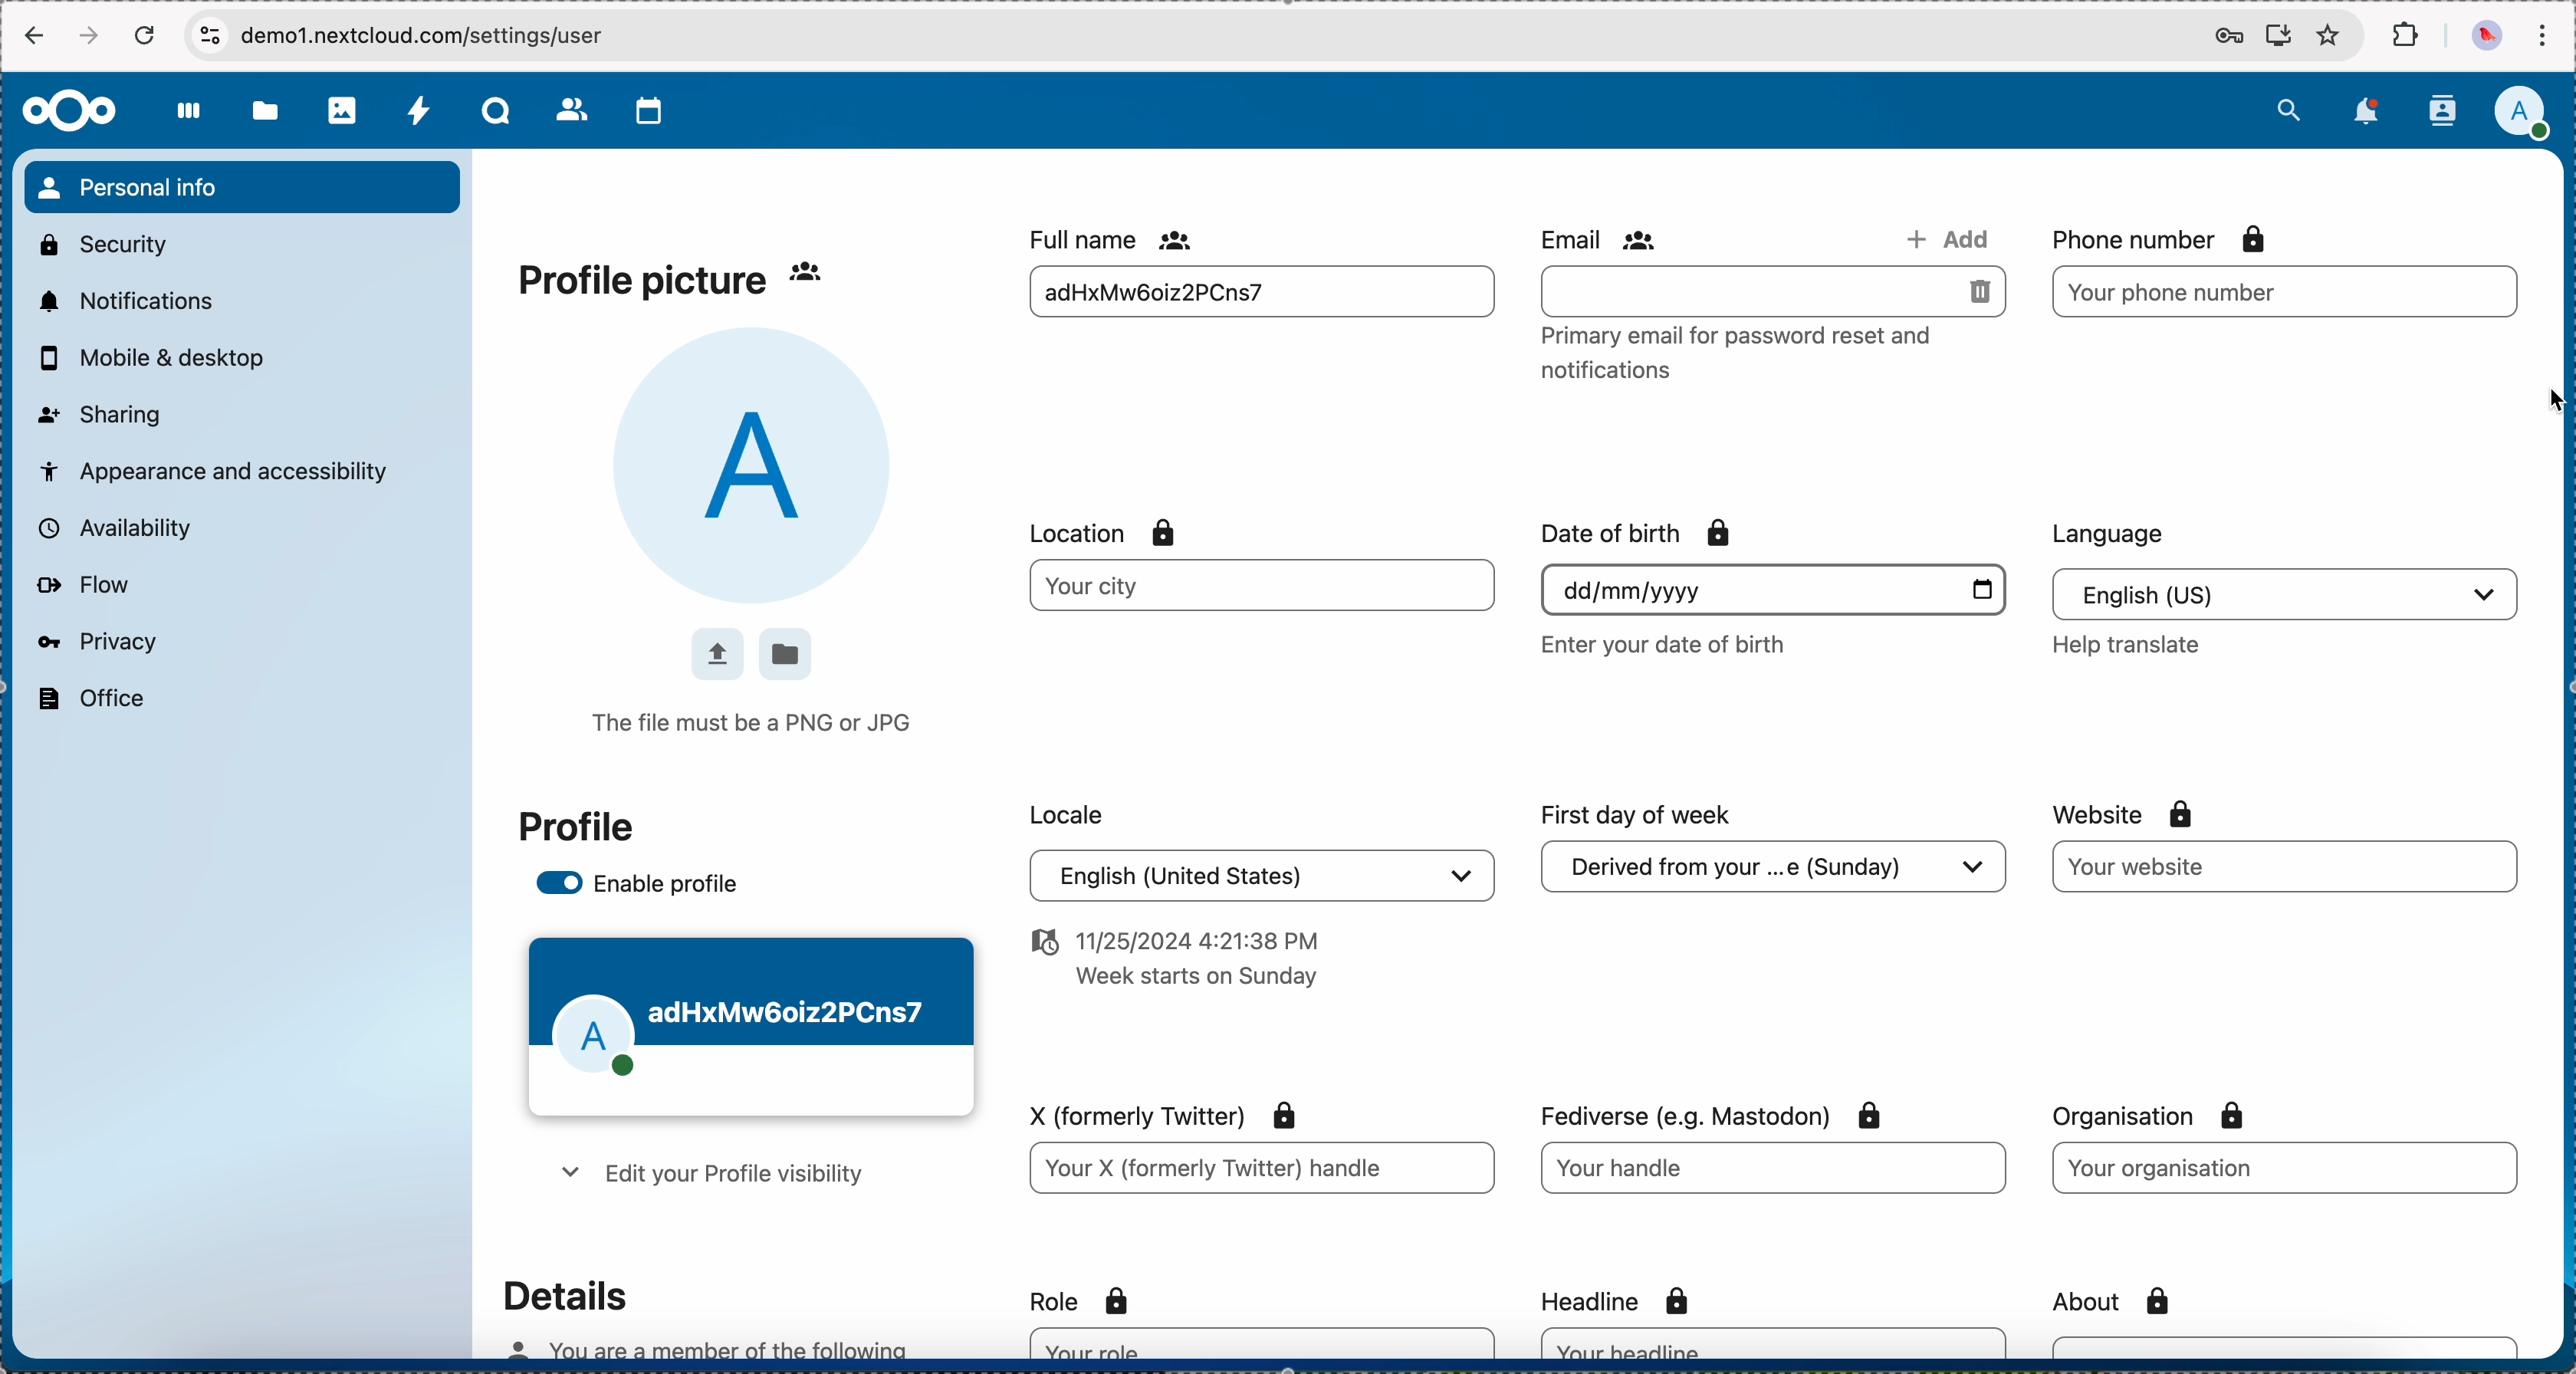 This screenshot has height=1374, width=2576. What do you see at coordinates (209, 34) in the screenshot?
I see `controls` at bounding box center [209, 34].